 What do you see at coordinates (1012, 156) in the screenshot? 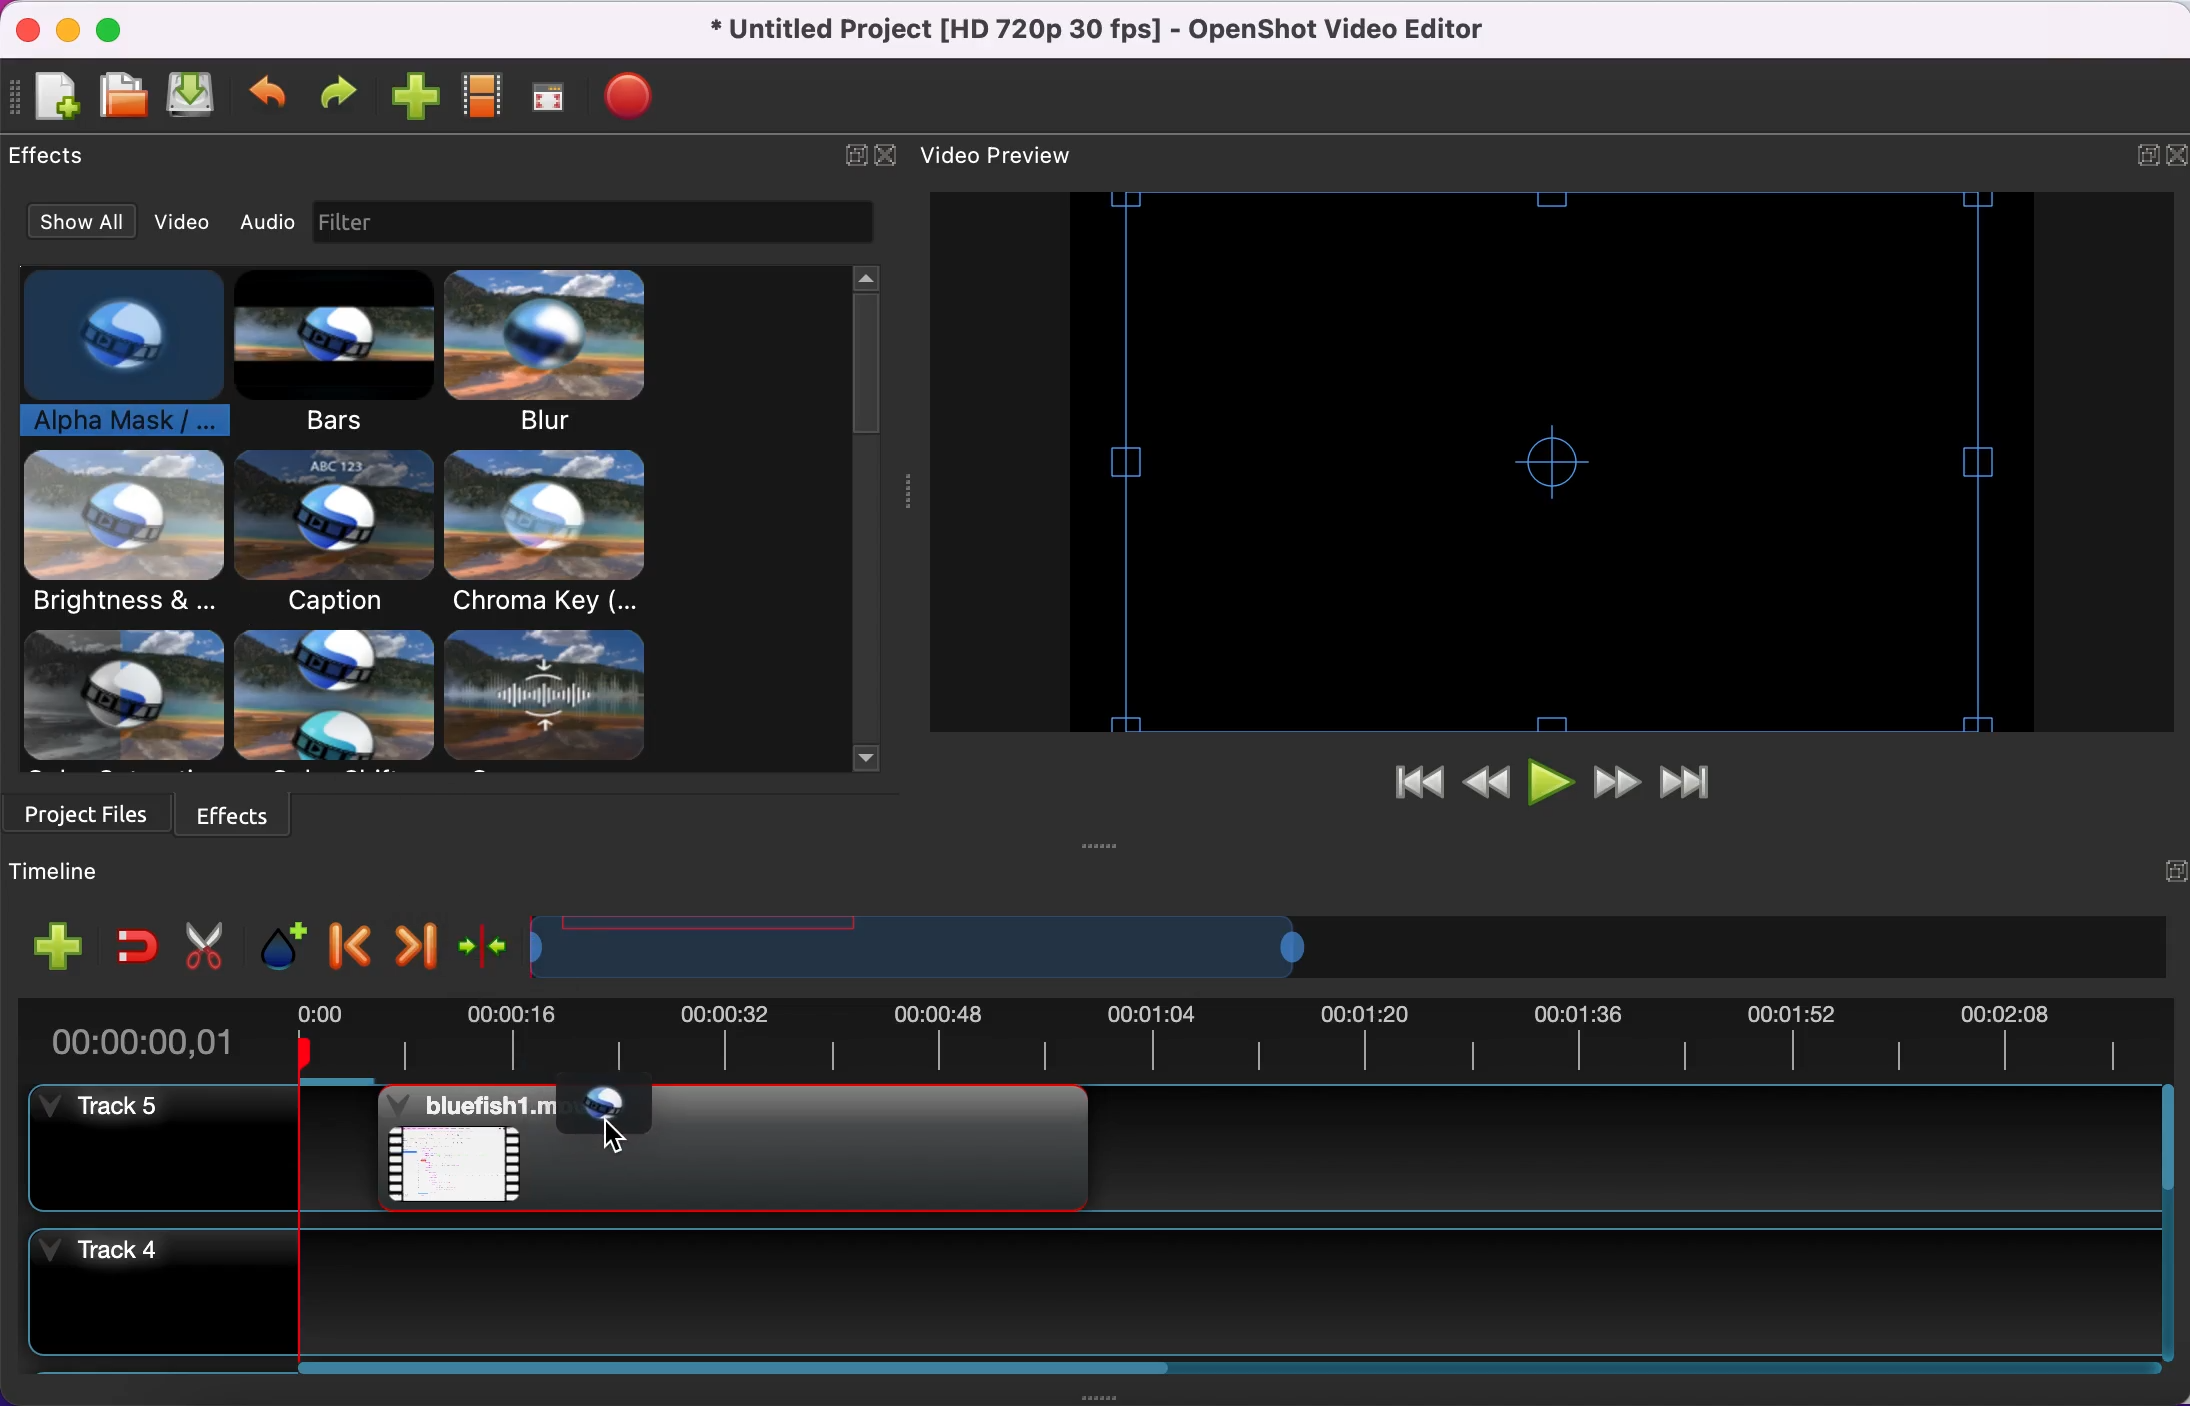
I see `video preview` at bounding box center [1012, 156].